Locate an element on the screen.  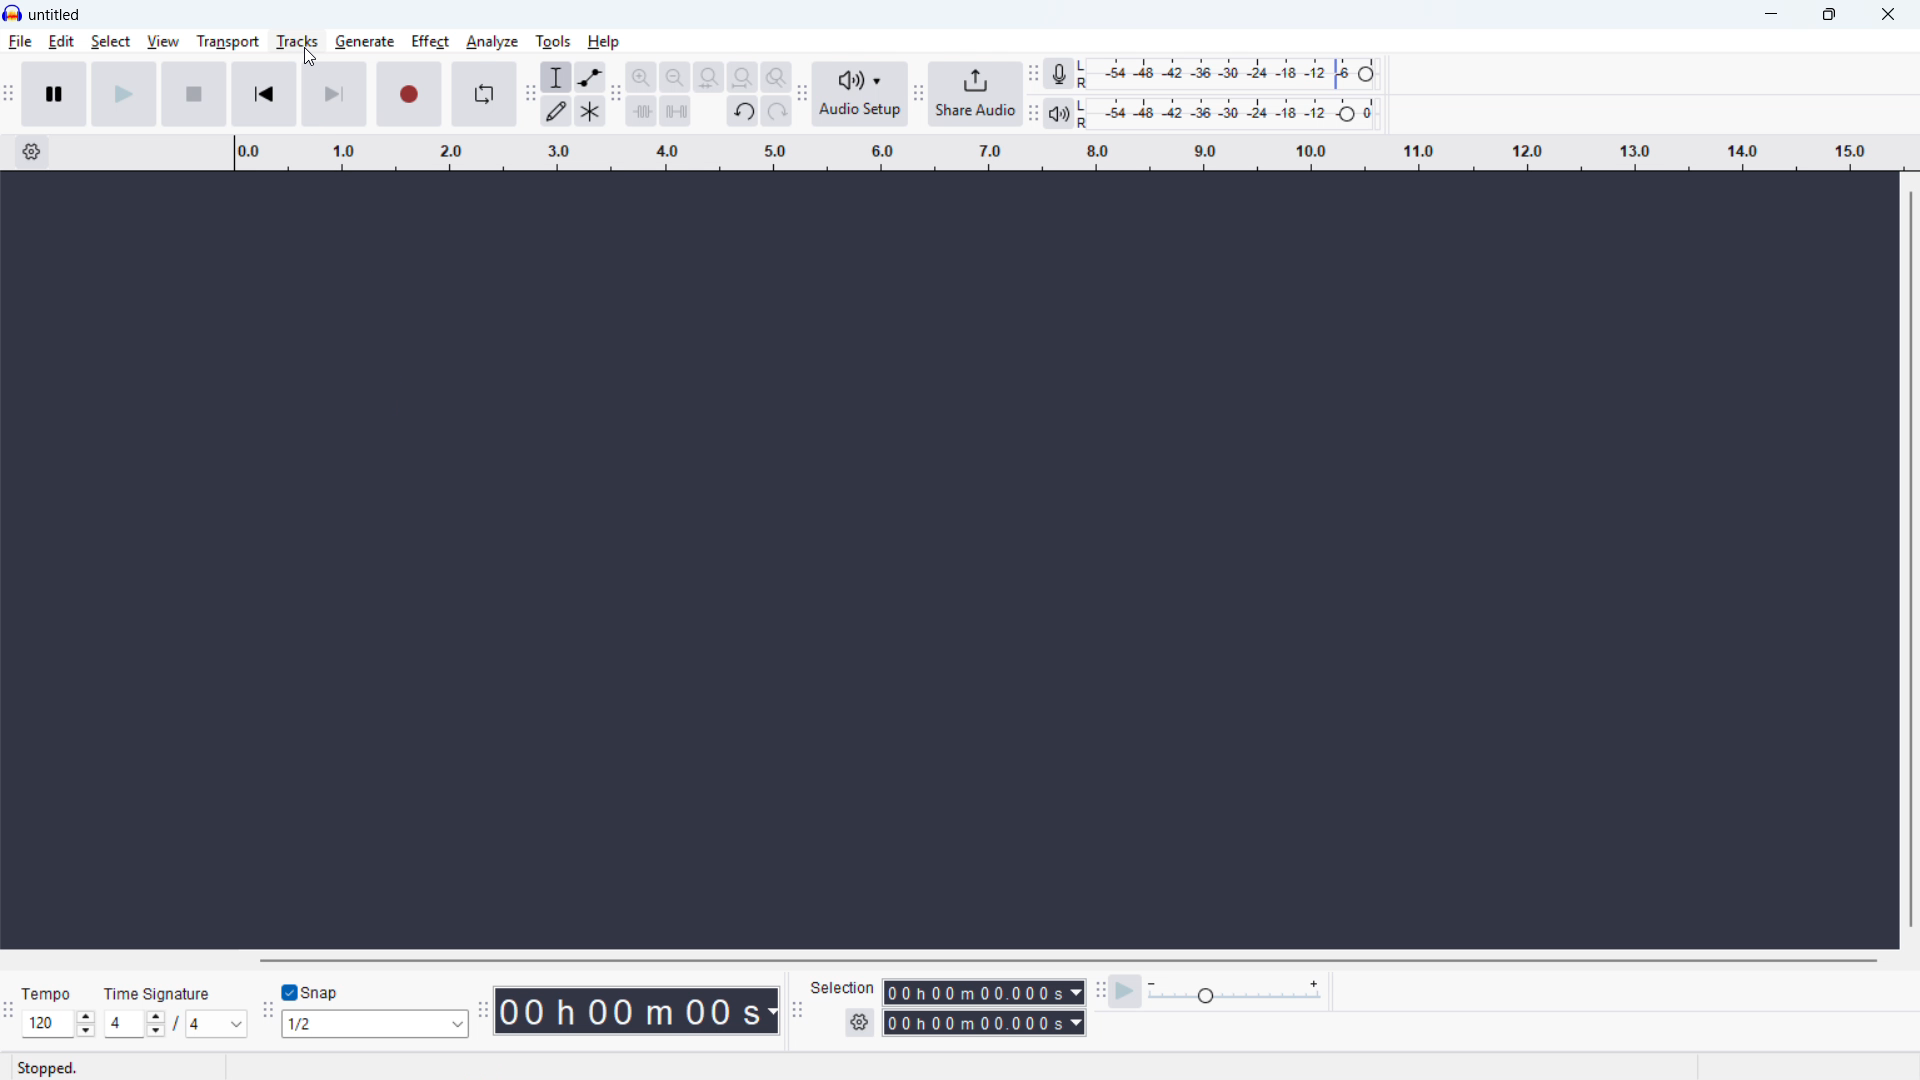
Selection toolbar  is located at coordinates (798, 1011).